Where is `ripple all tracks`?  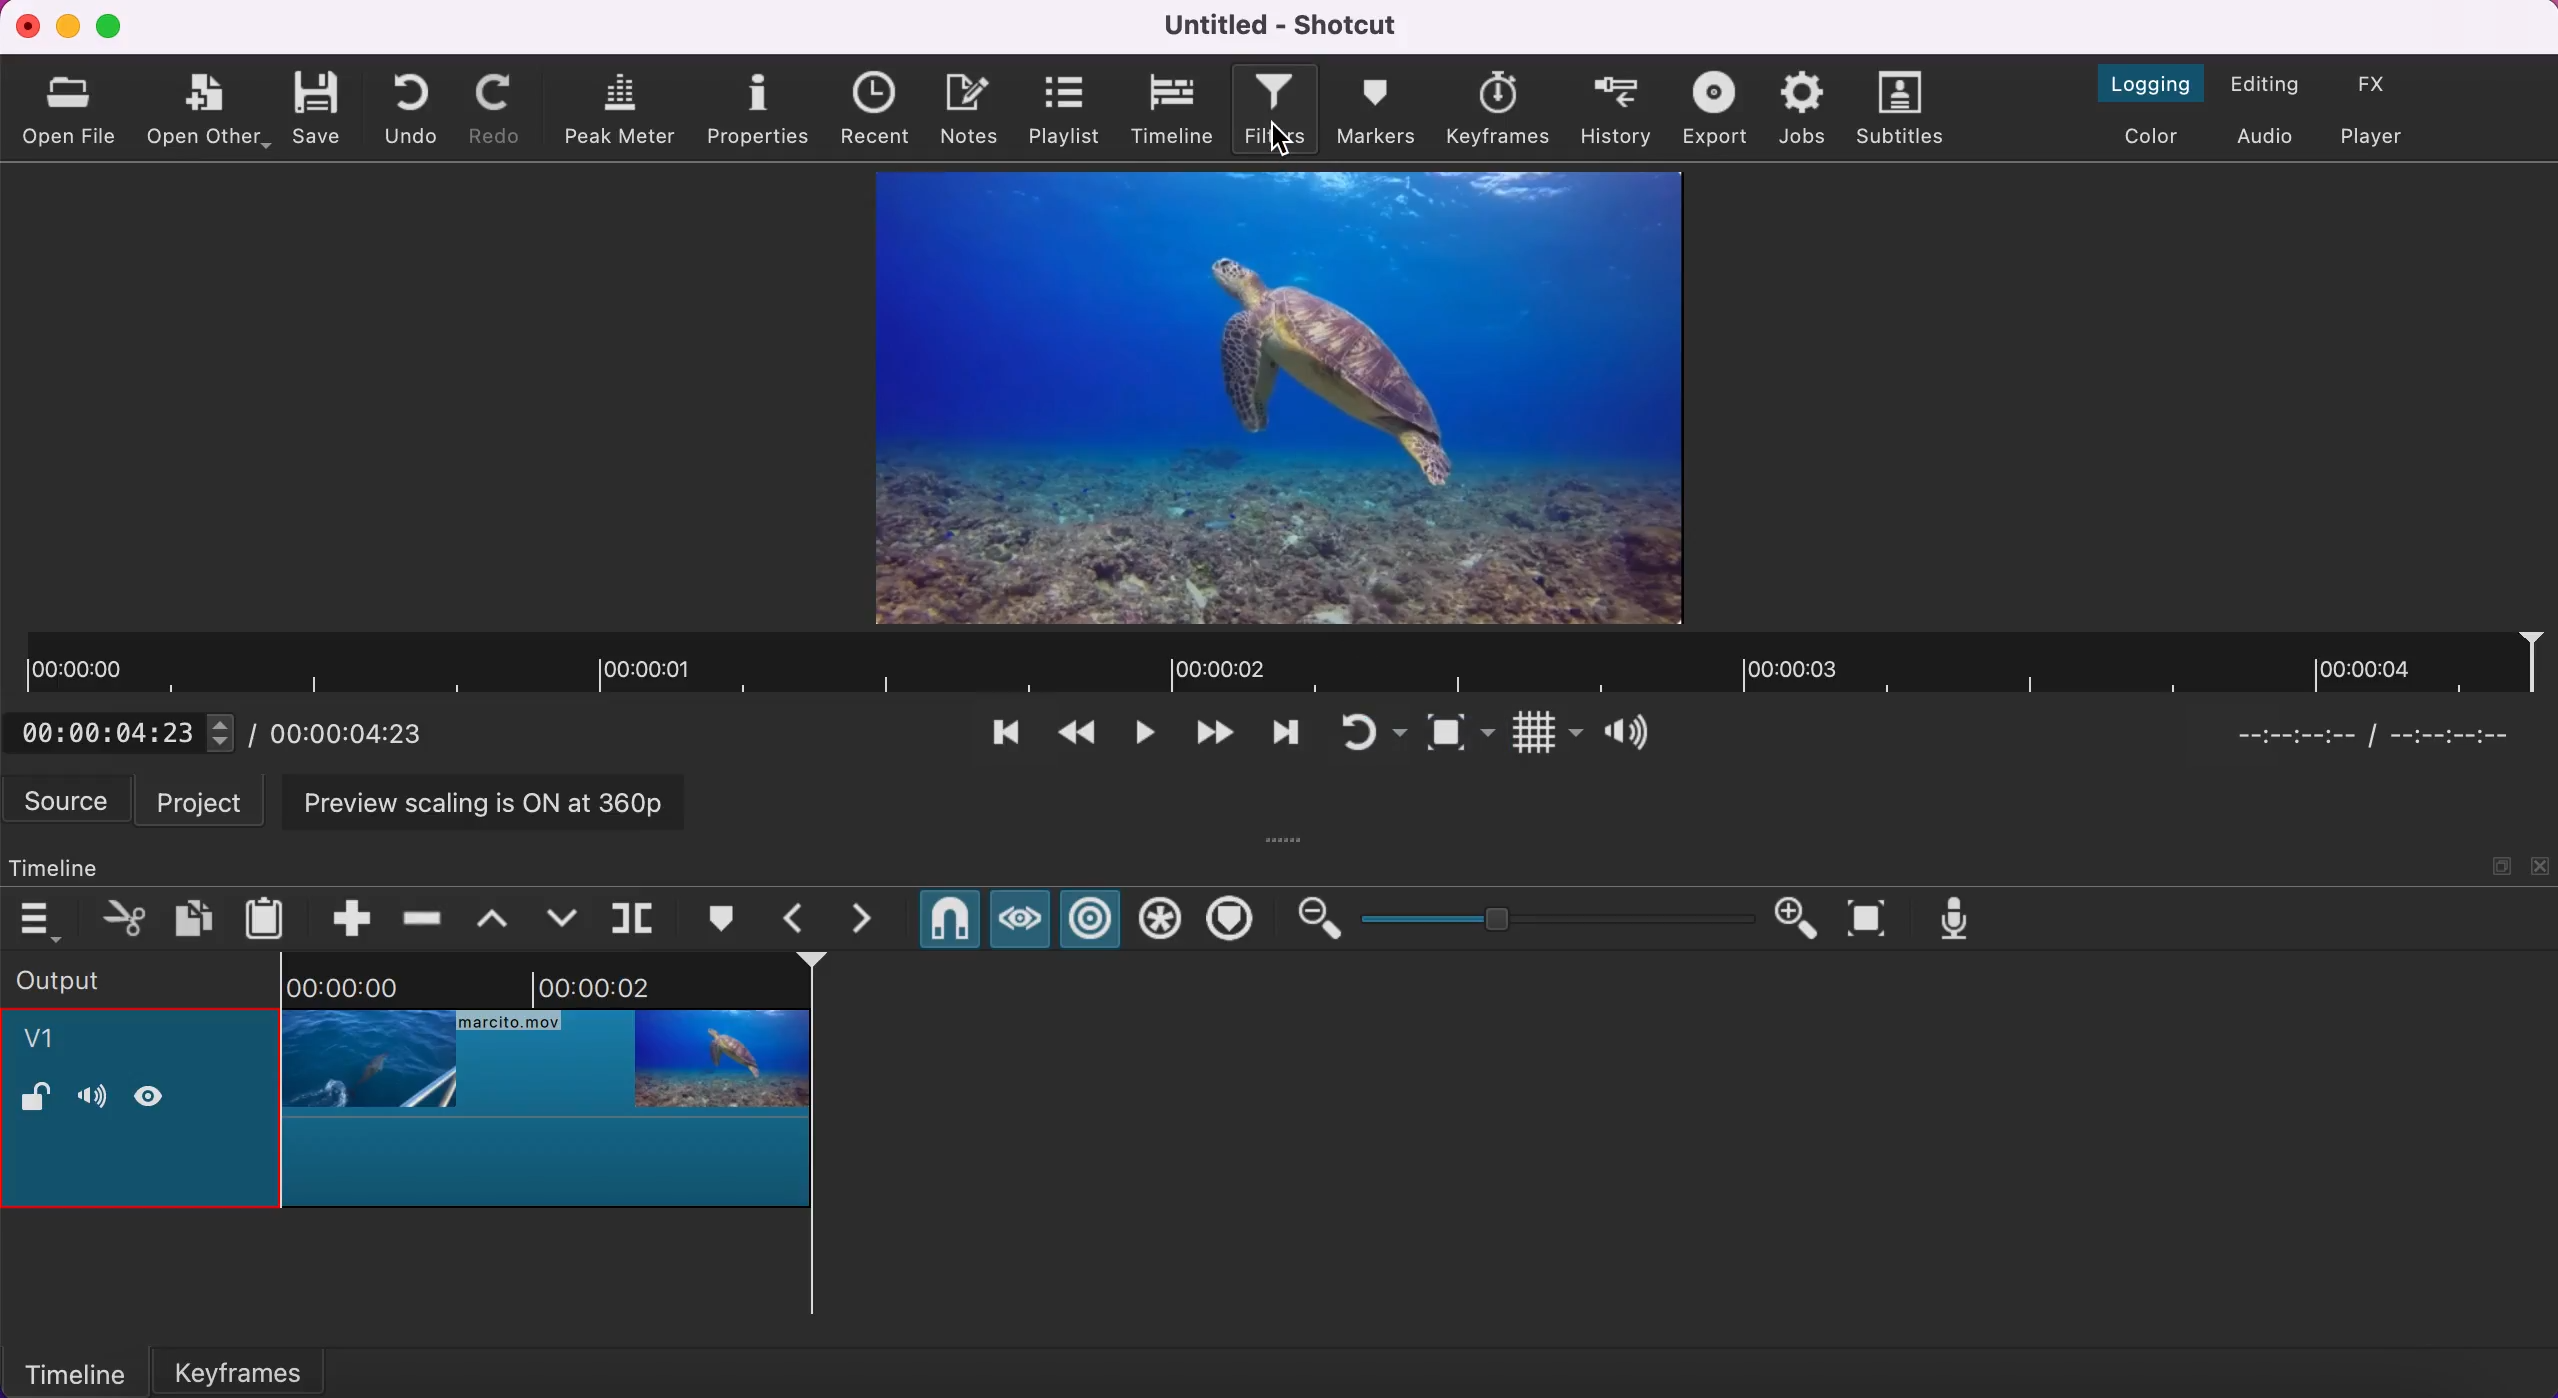 ripple all tracks is located at coordinates (1161, 922).